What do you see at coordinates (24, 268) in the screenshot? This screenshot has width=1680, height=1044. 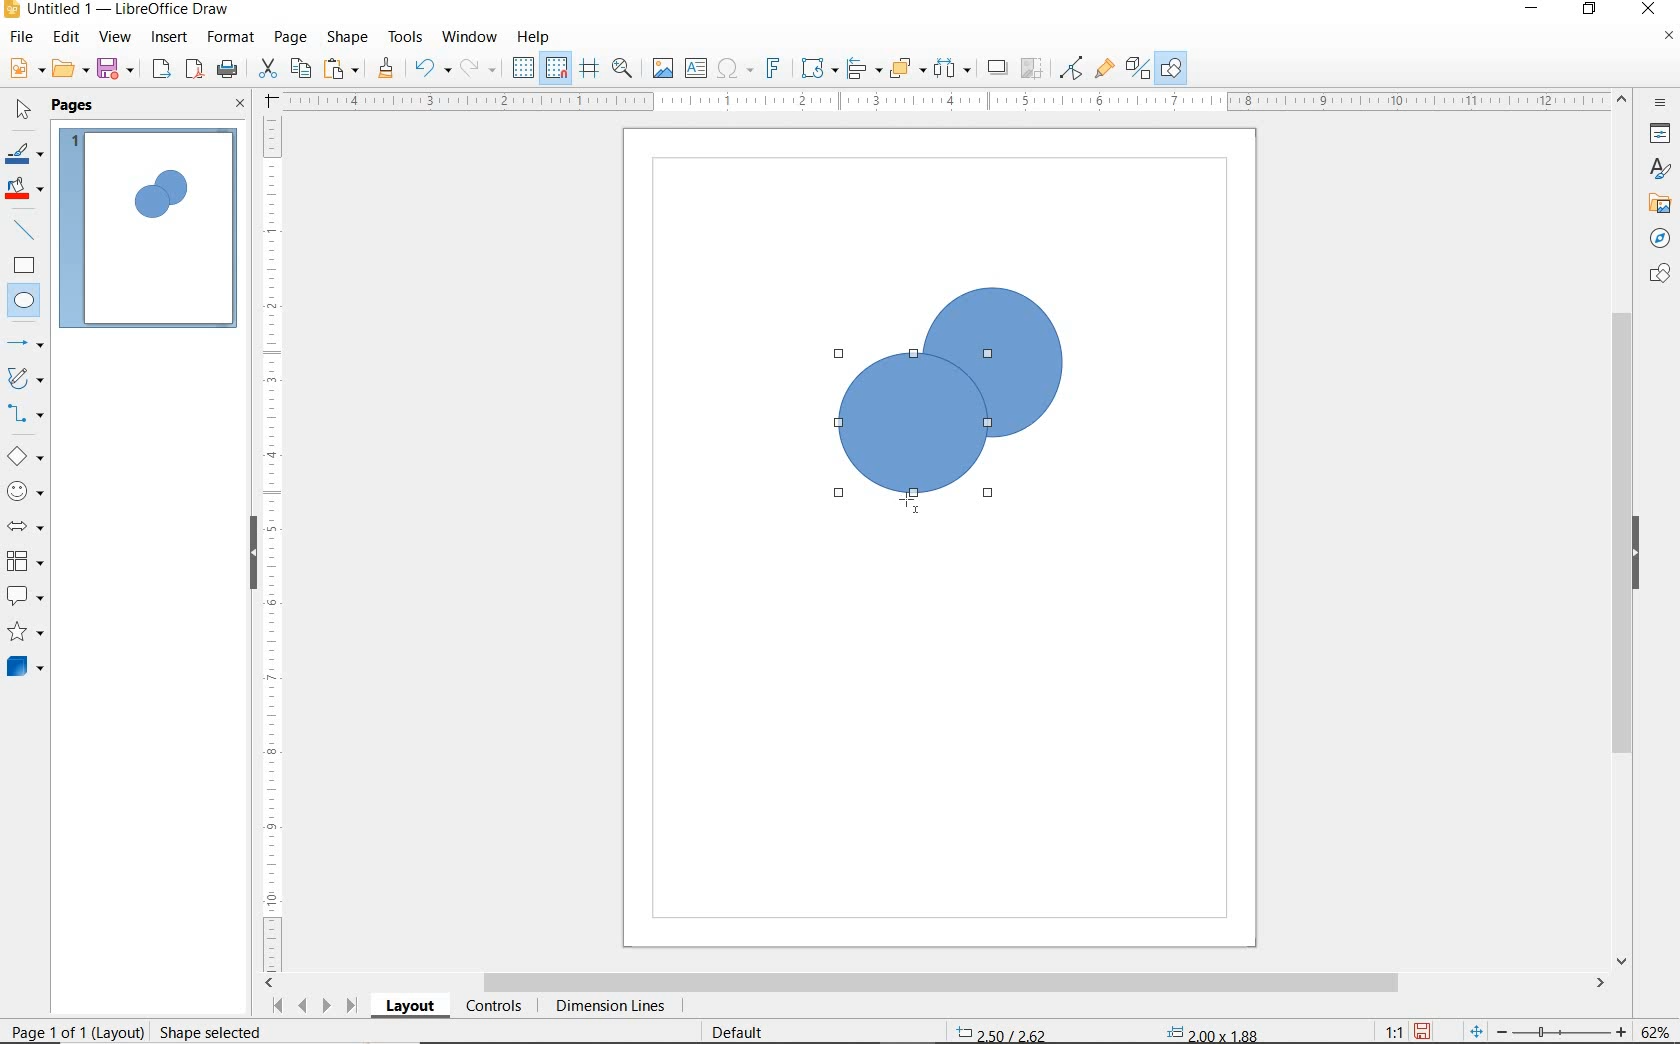 I see `RECTANGLE` at bounding box center [24, 268].